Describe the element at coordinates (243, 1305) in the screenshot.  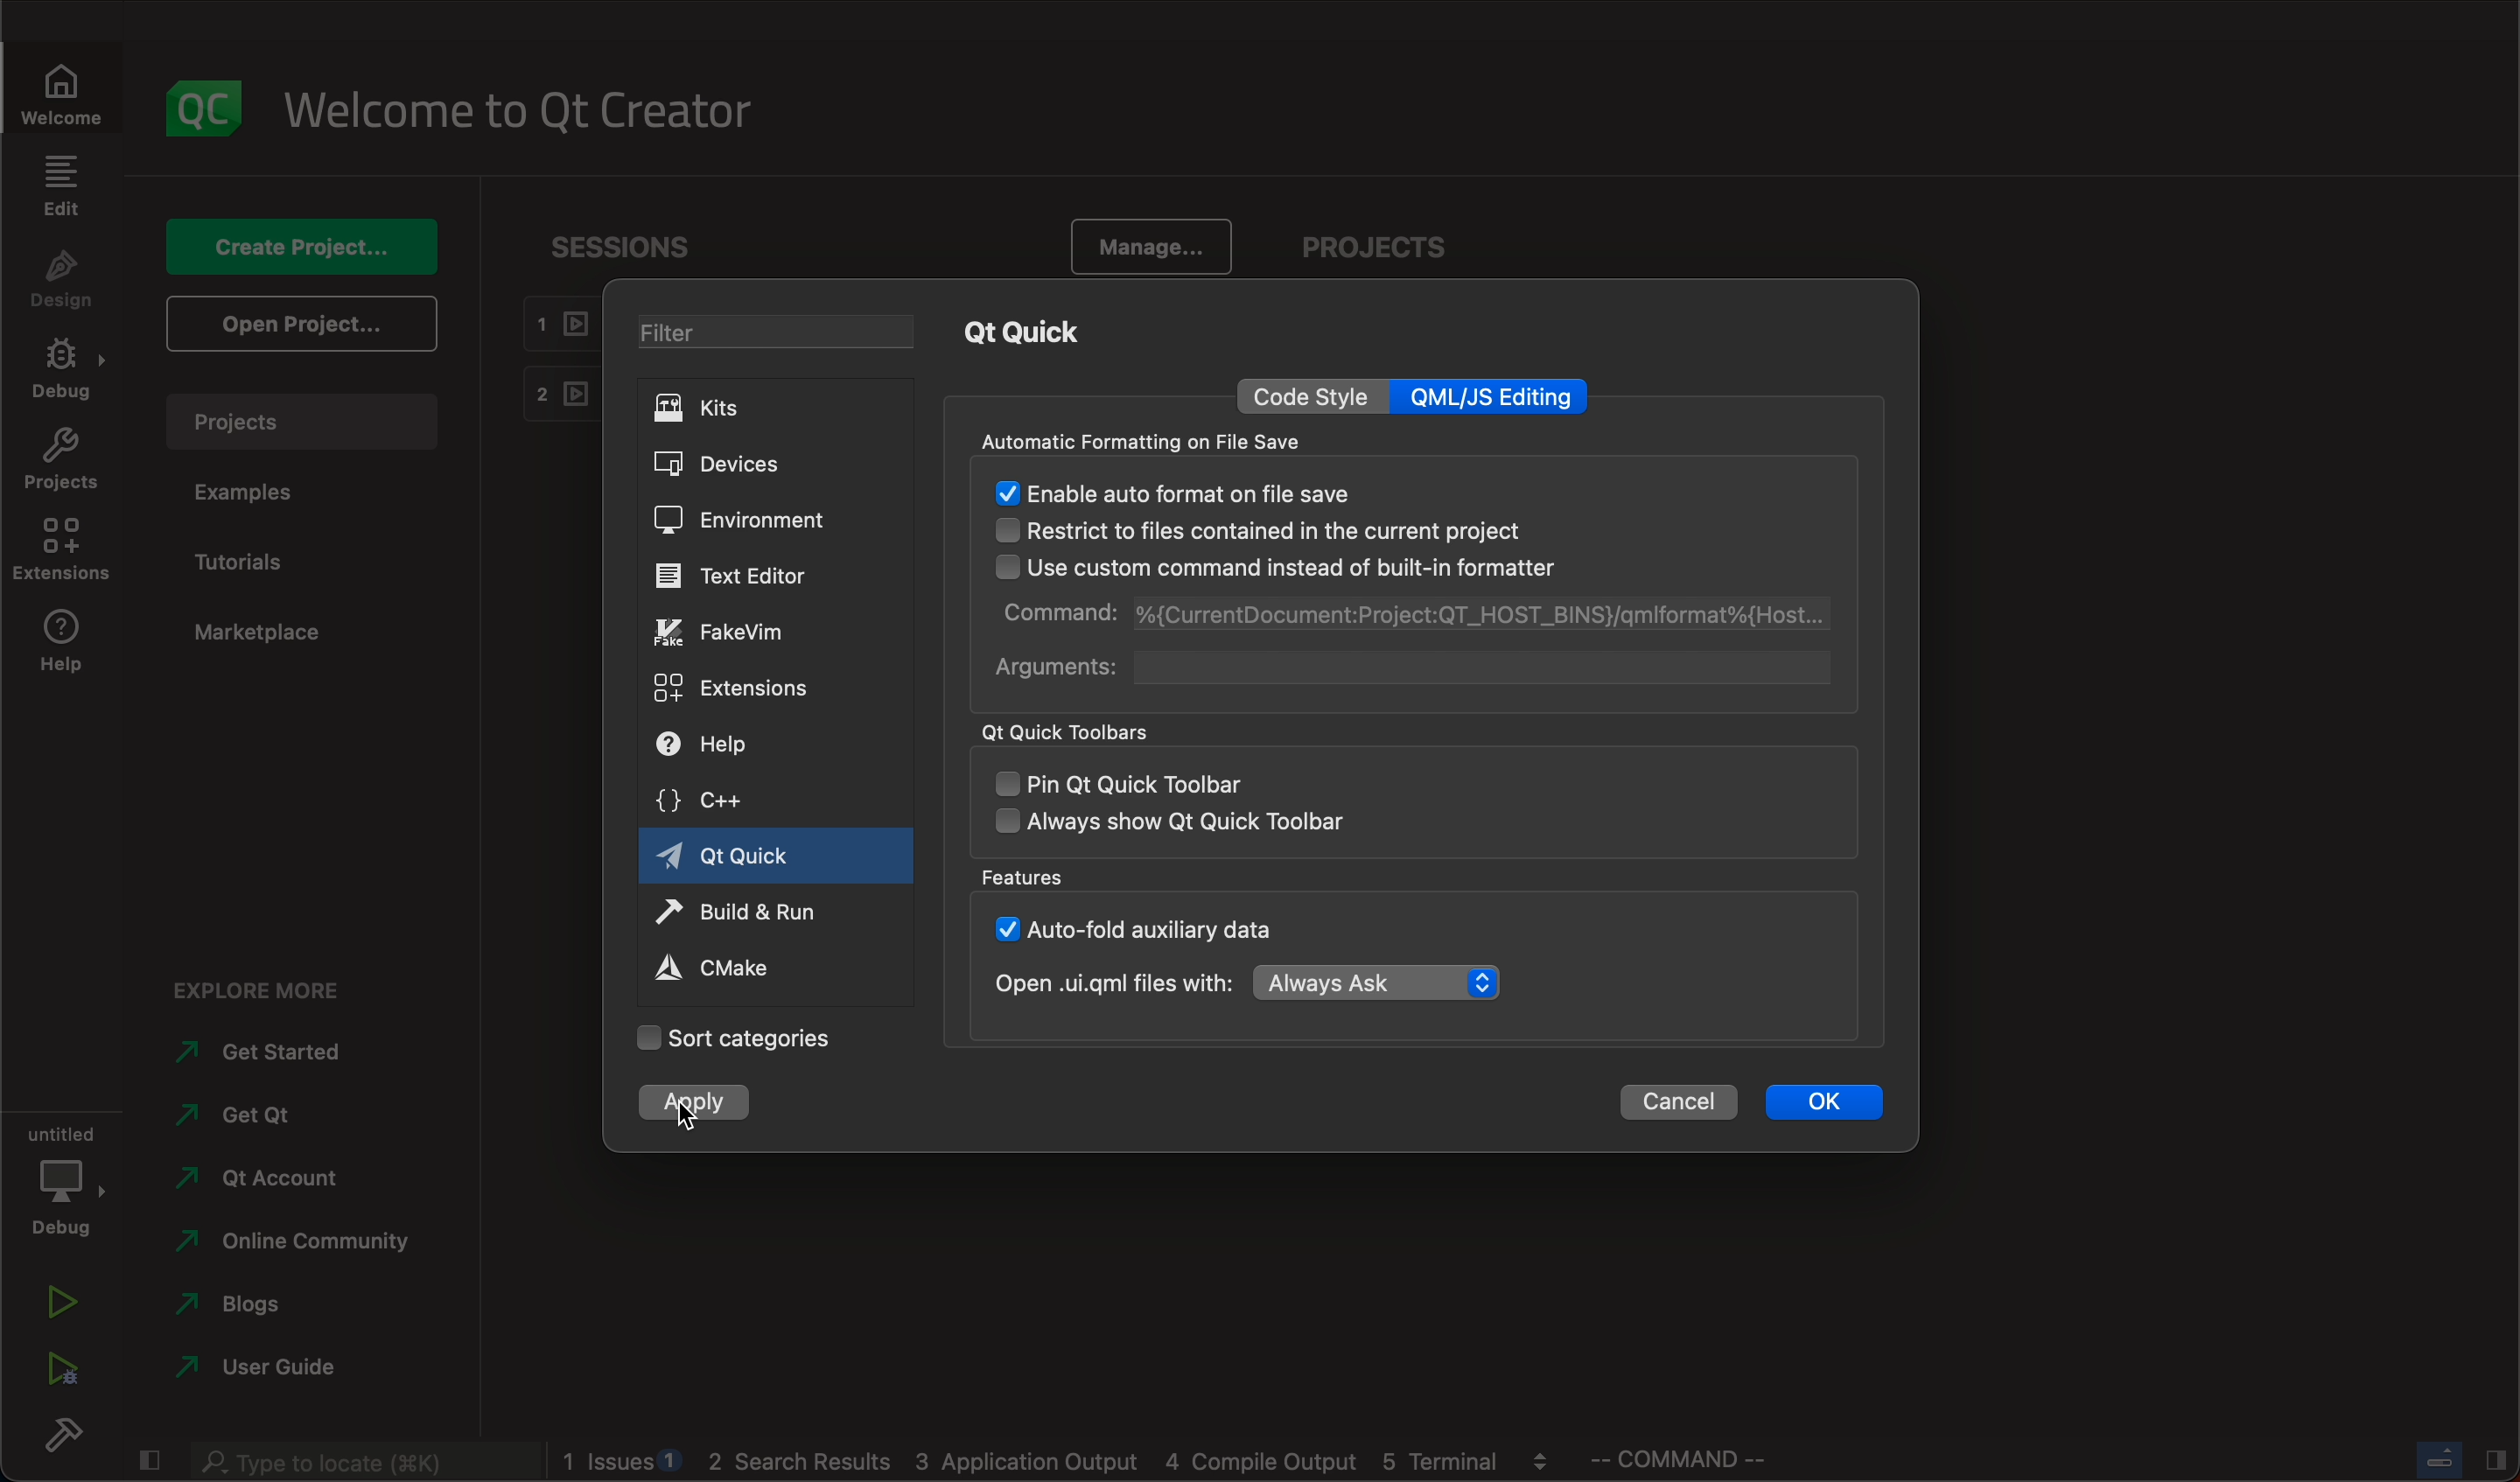
I see `blogs` at that location.